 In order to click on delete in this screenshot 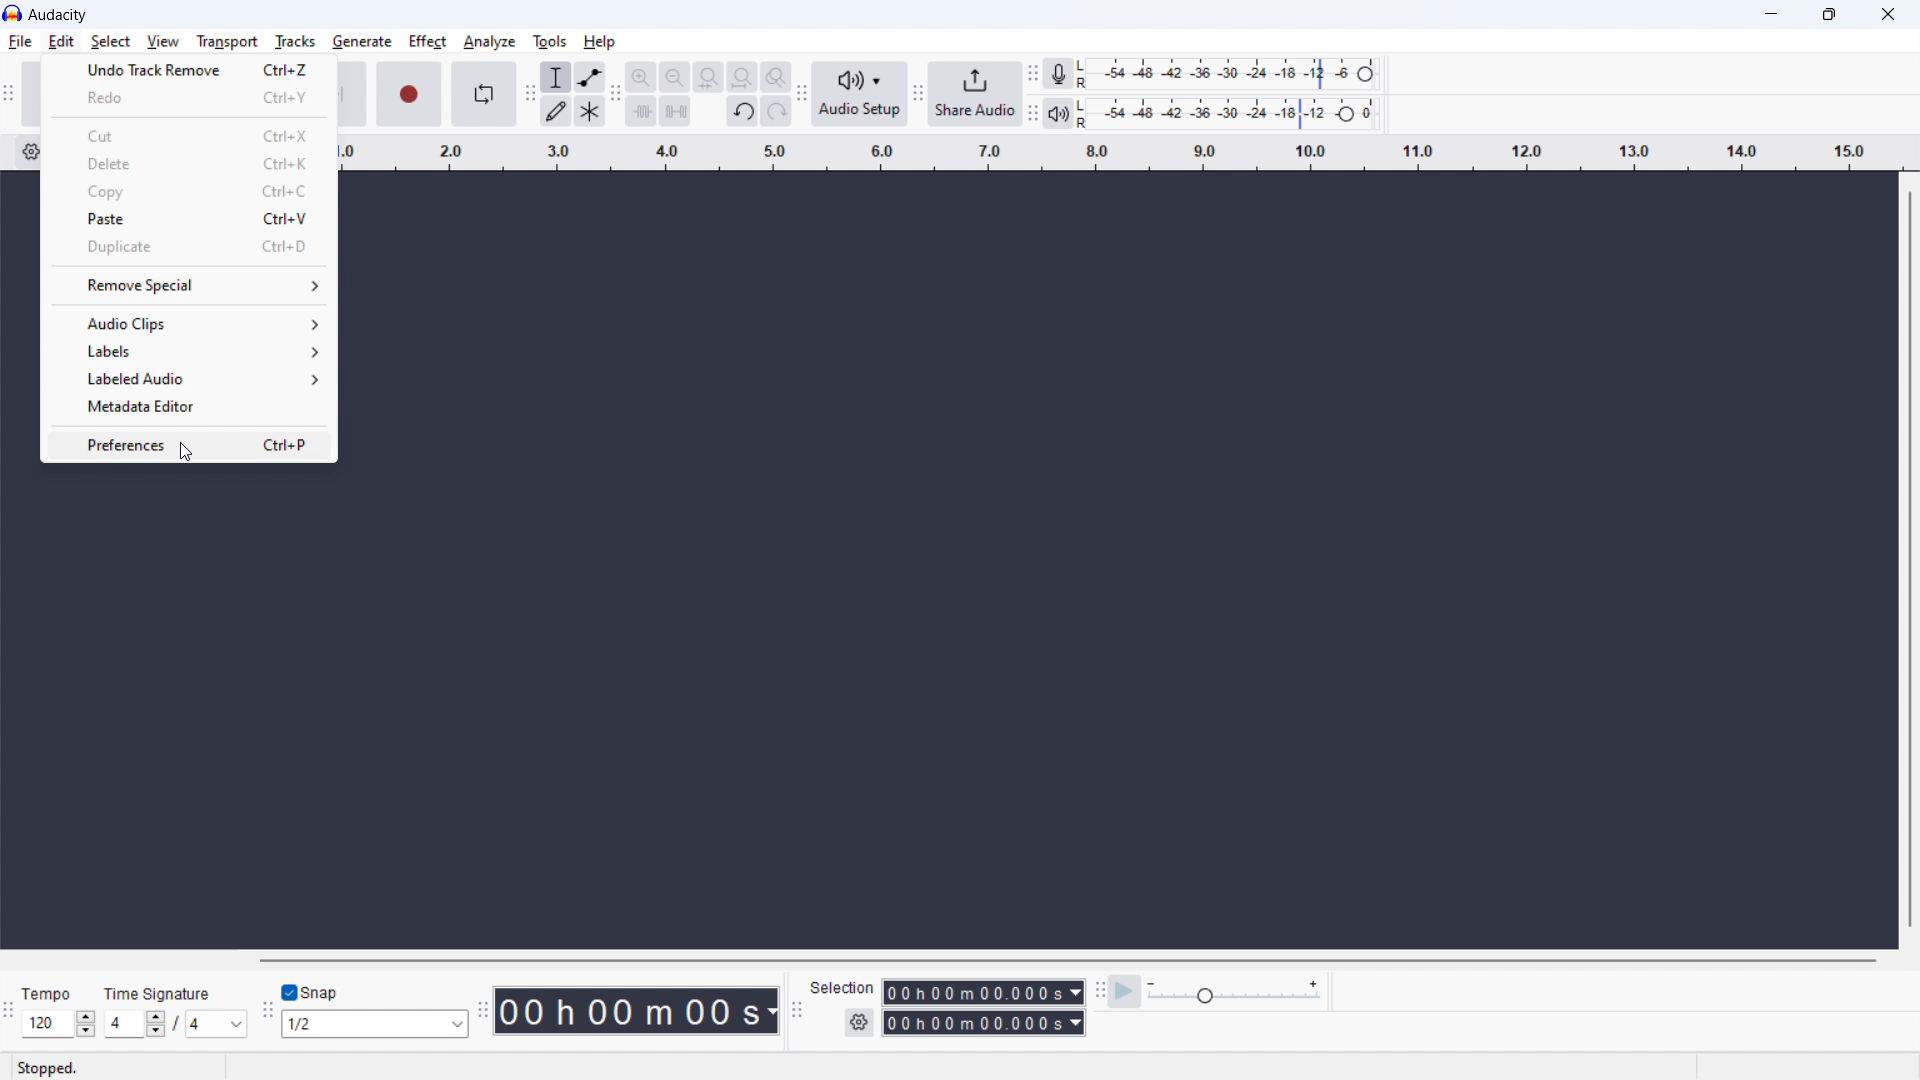, I will do `click(188, 162)`.